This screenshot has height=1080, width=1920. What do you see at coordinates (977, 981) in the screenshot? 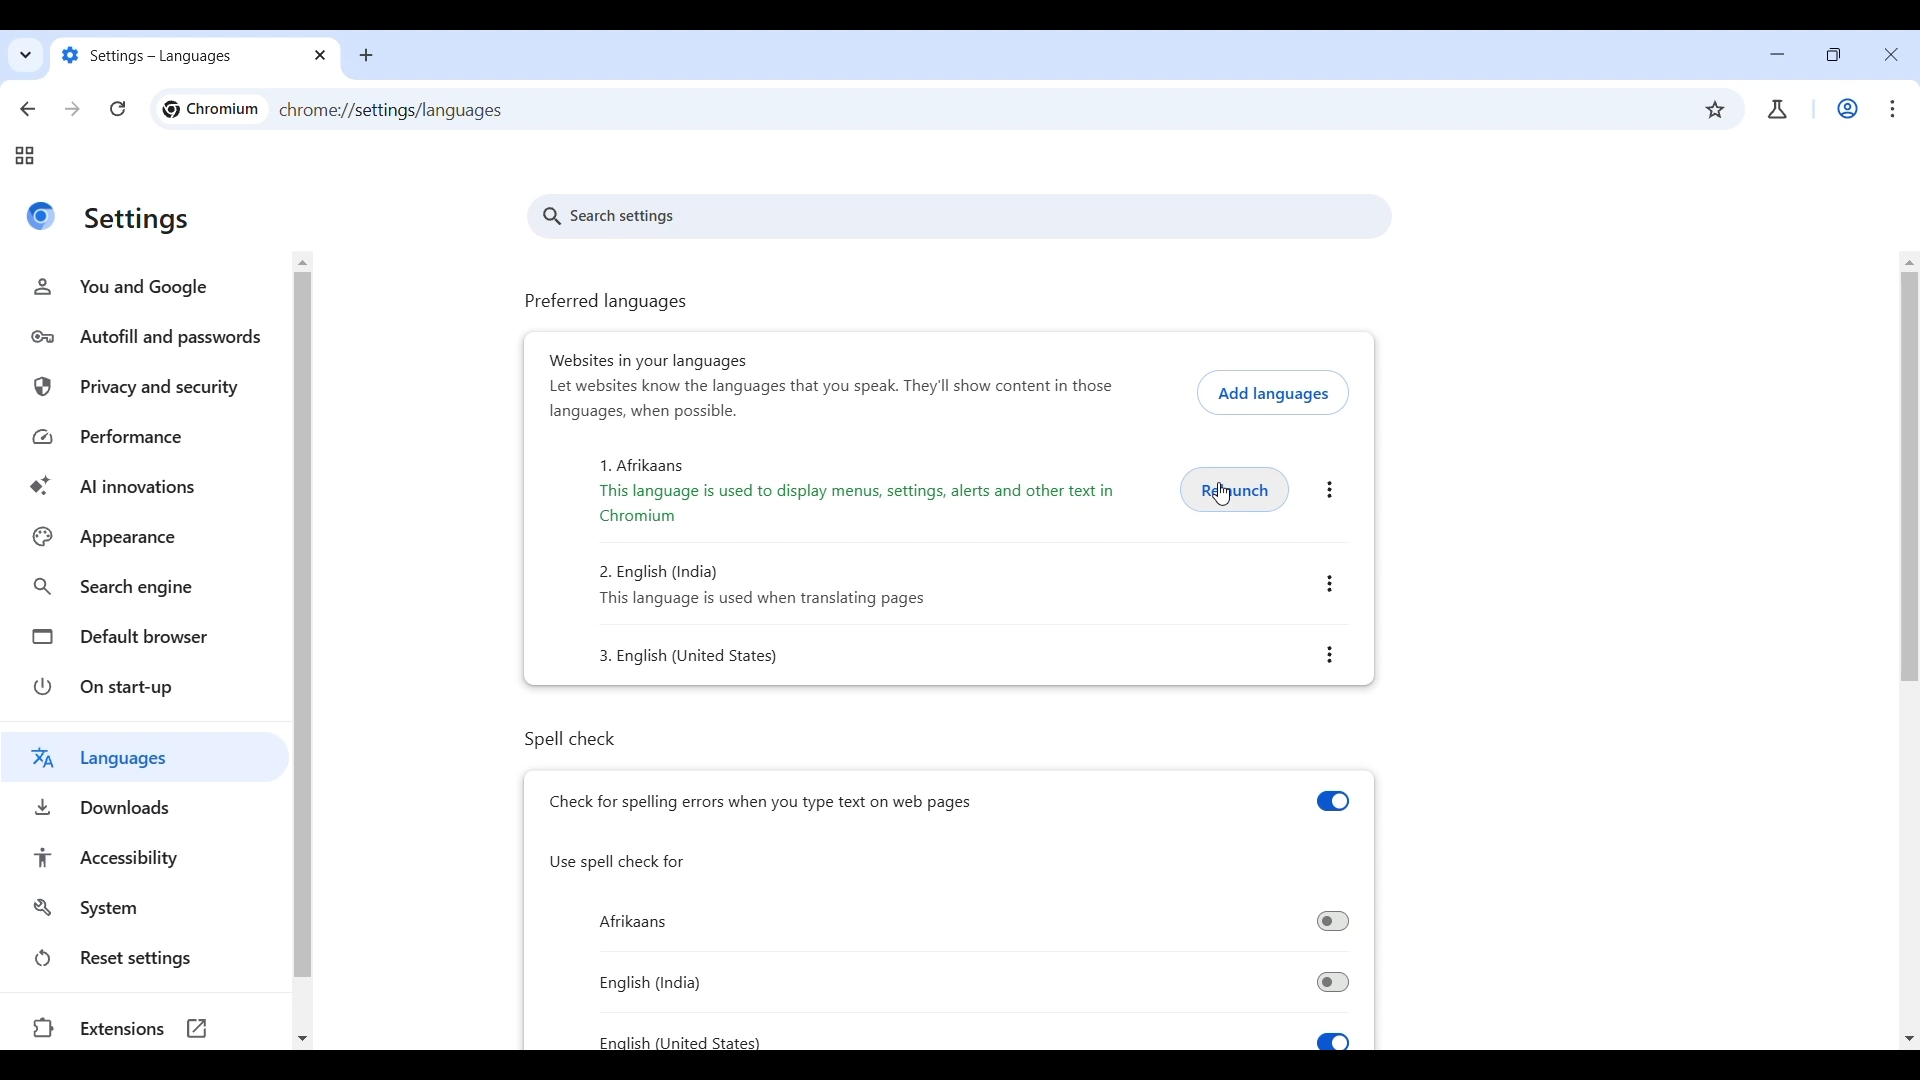
I see `Toggle for spell check in Afrikaans` at bounding box center [977, 981].